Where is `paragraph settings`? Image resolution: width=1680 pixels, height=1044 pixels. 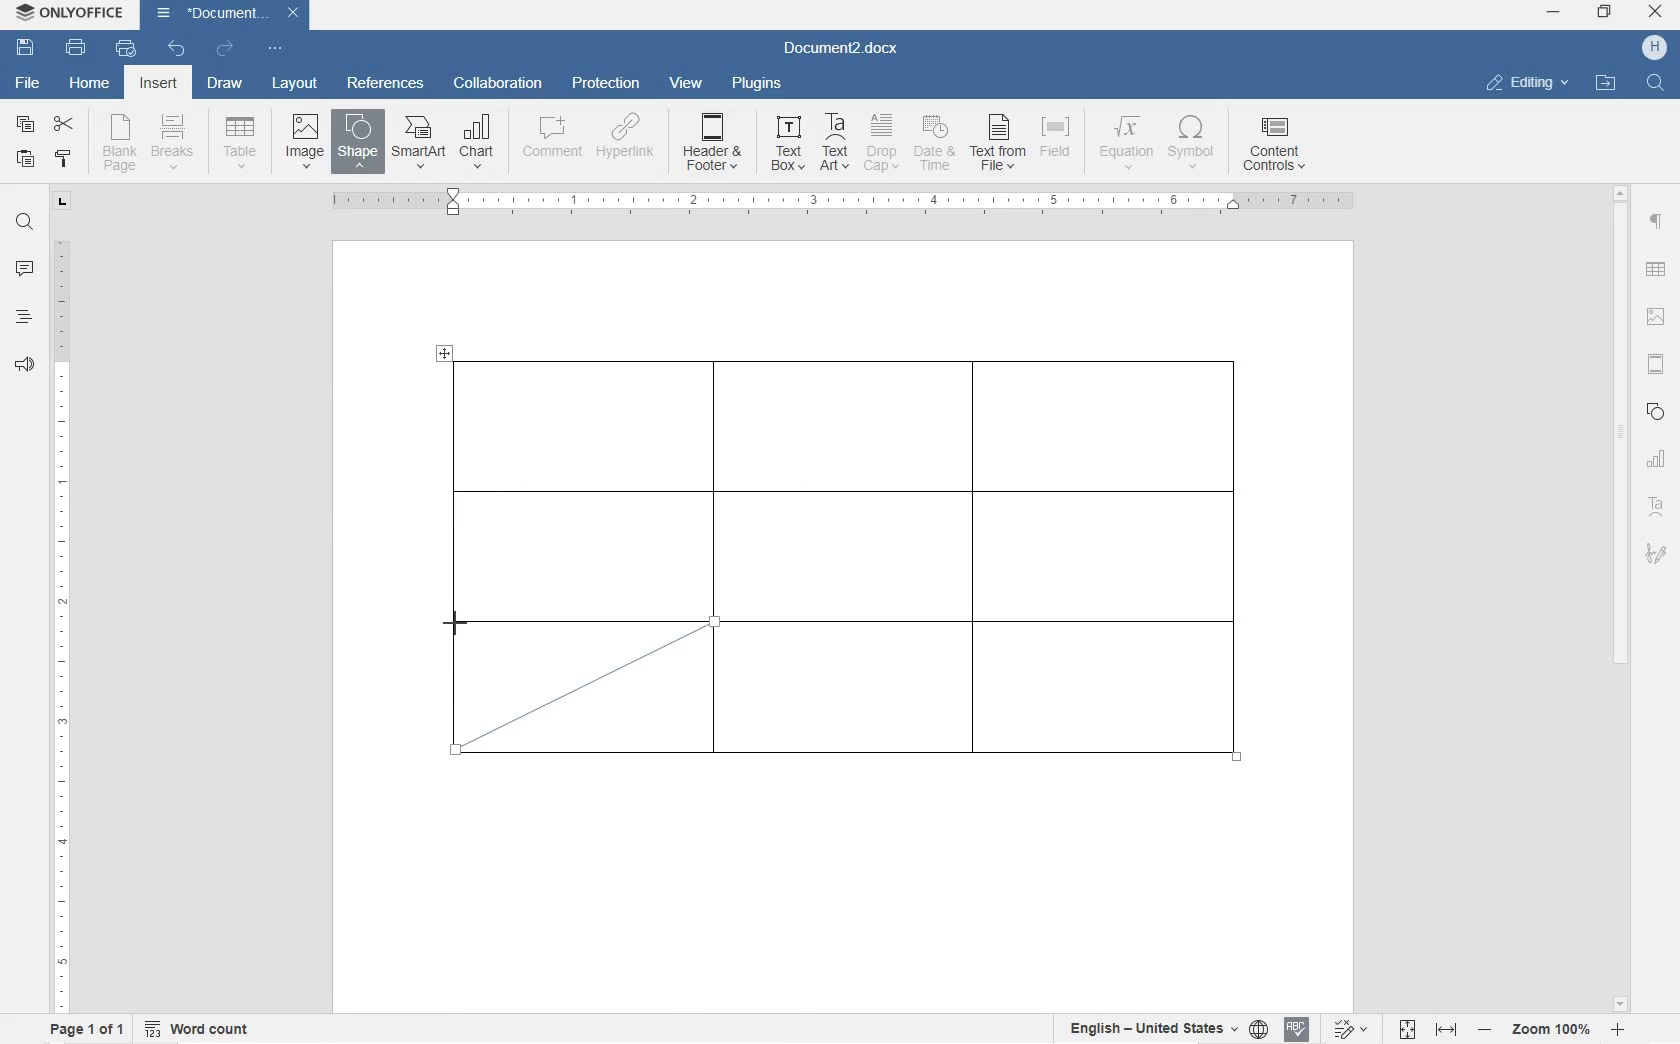
paragraph settings is located at coordinates (1657, 222).